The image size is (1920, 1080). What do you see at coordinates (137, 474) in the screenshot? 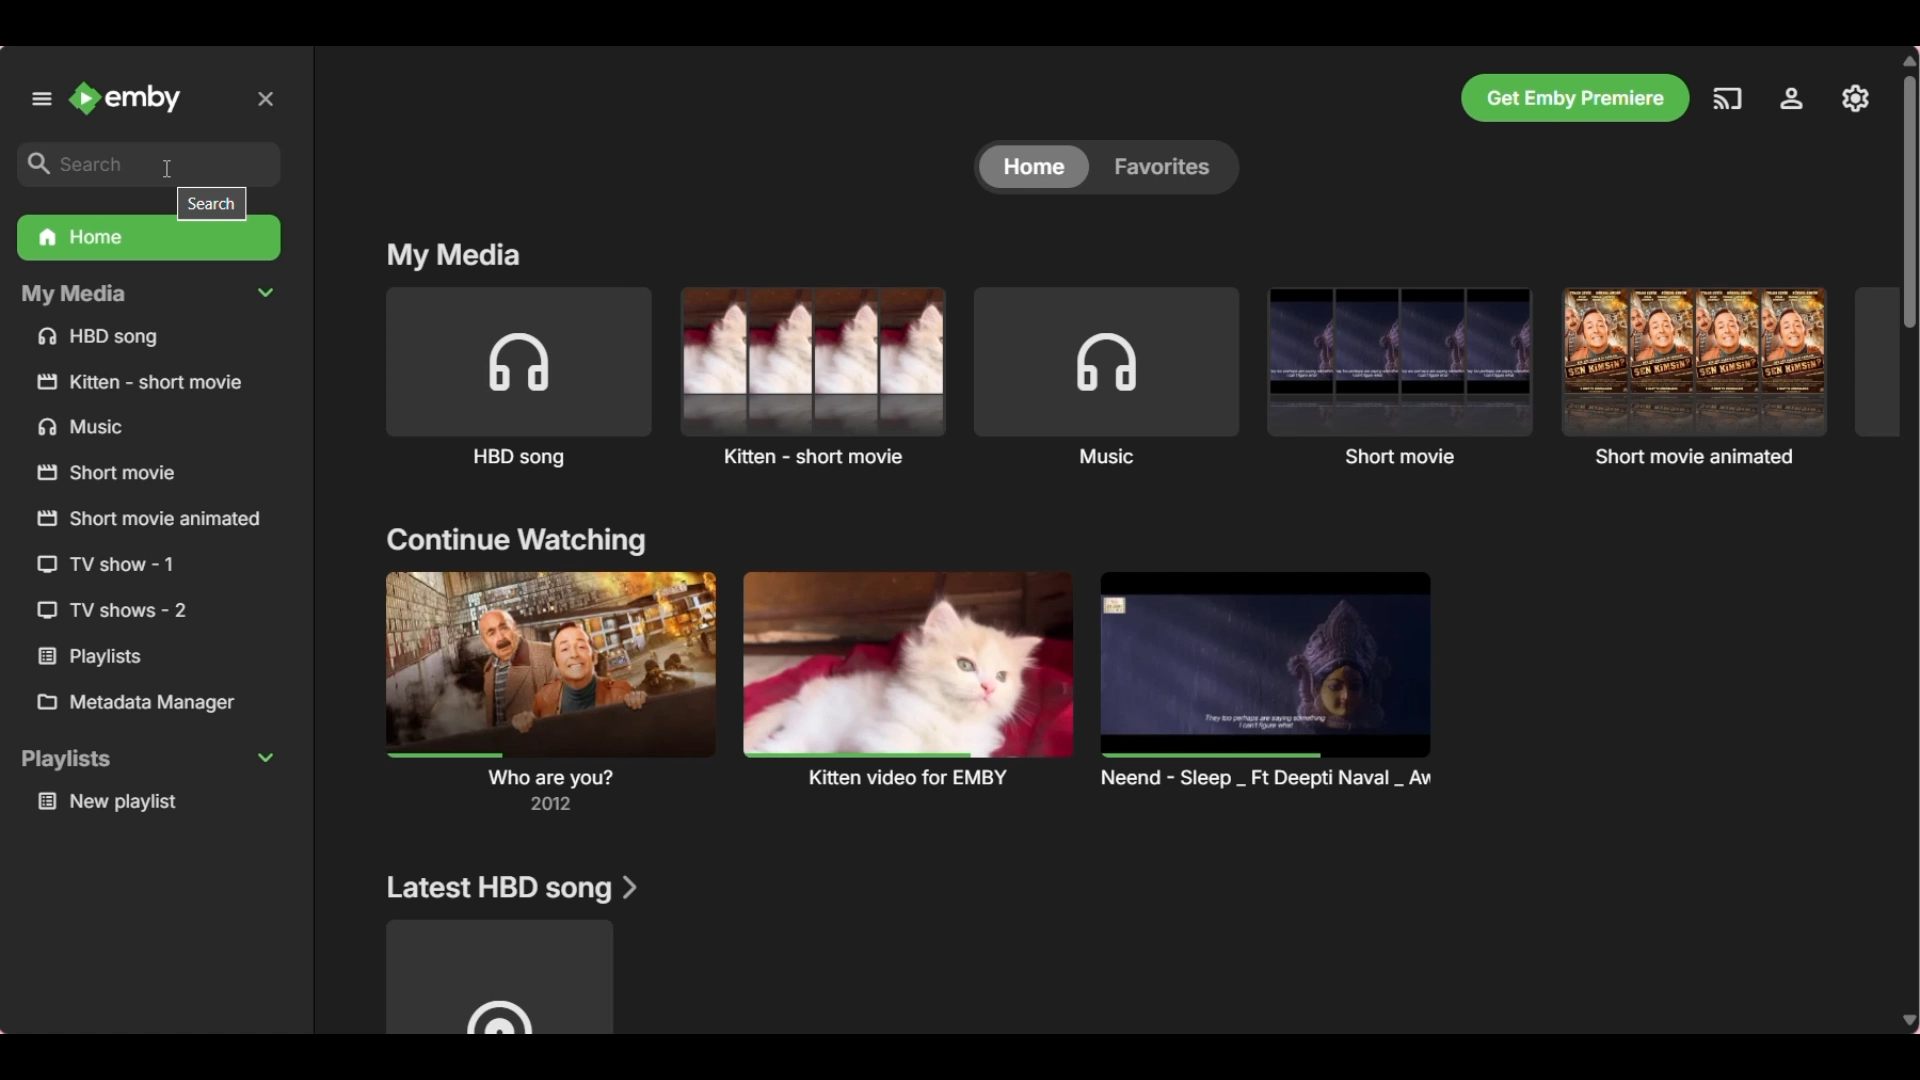
I see `` at bounding box center [137, 474].